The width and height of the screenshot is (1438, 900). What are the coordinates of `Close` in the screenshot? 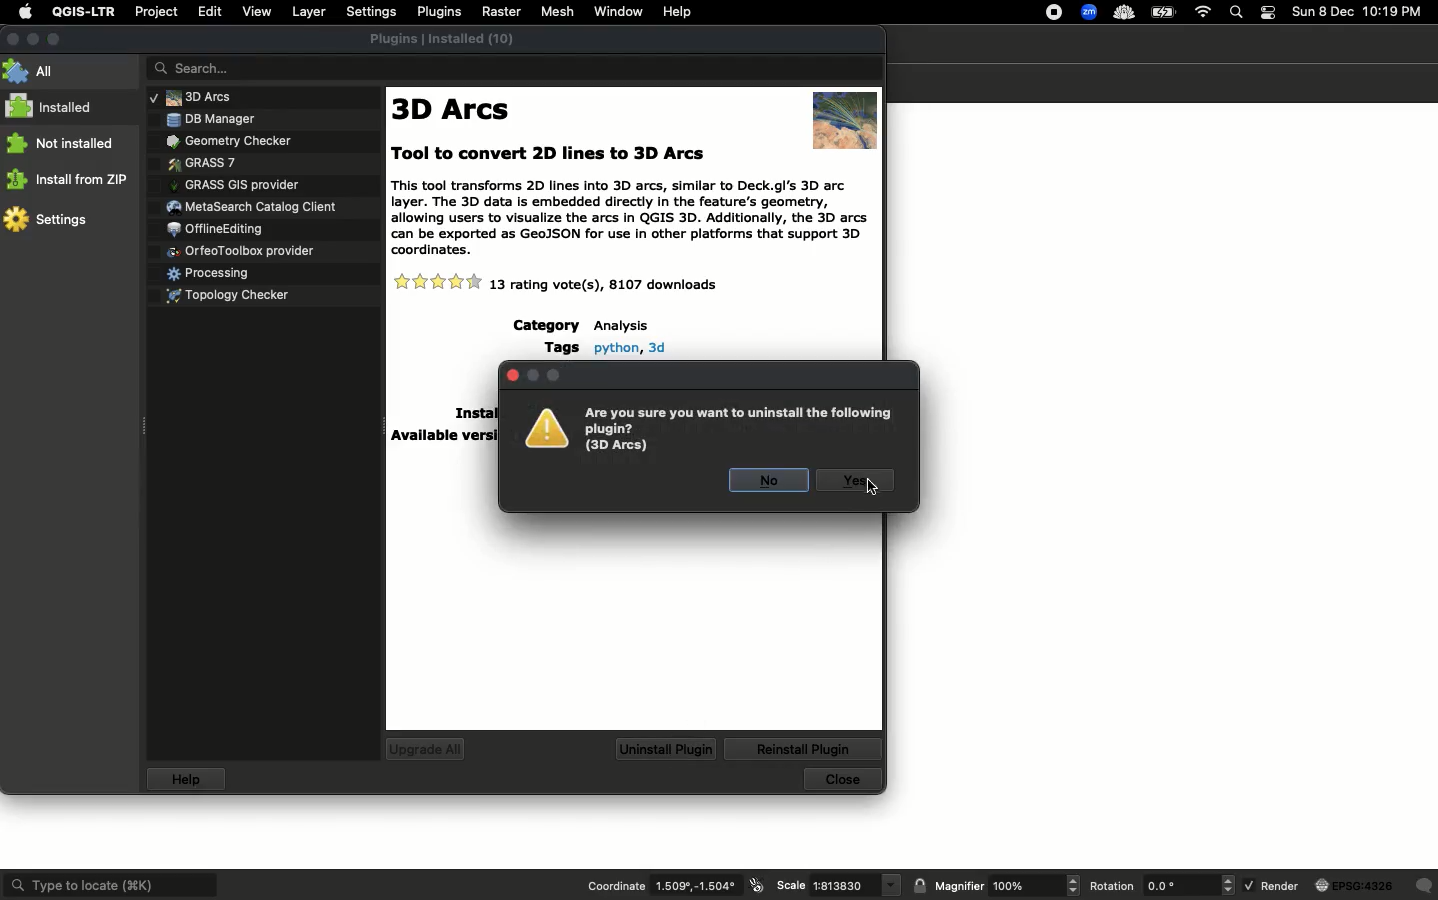 It's located at (840, 781).